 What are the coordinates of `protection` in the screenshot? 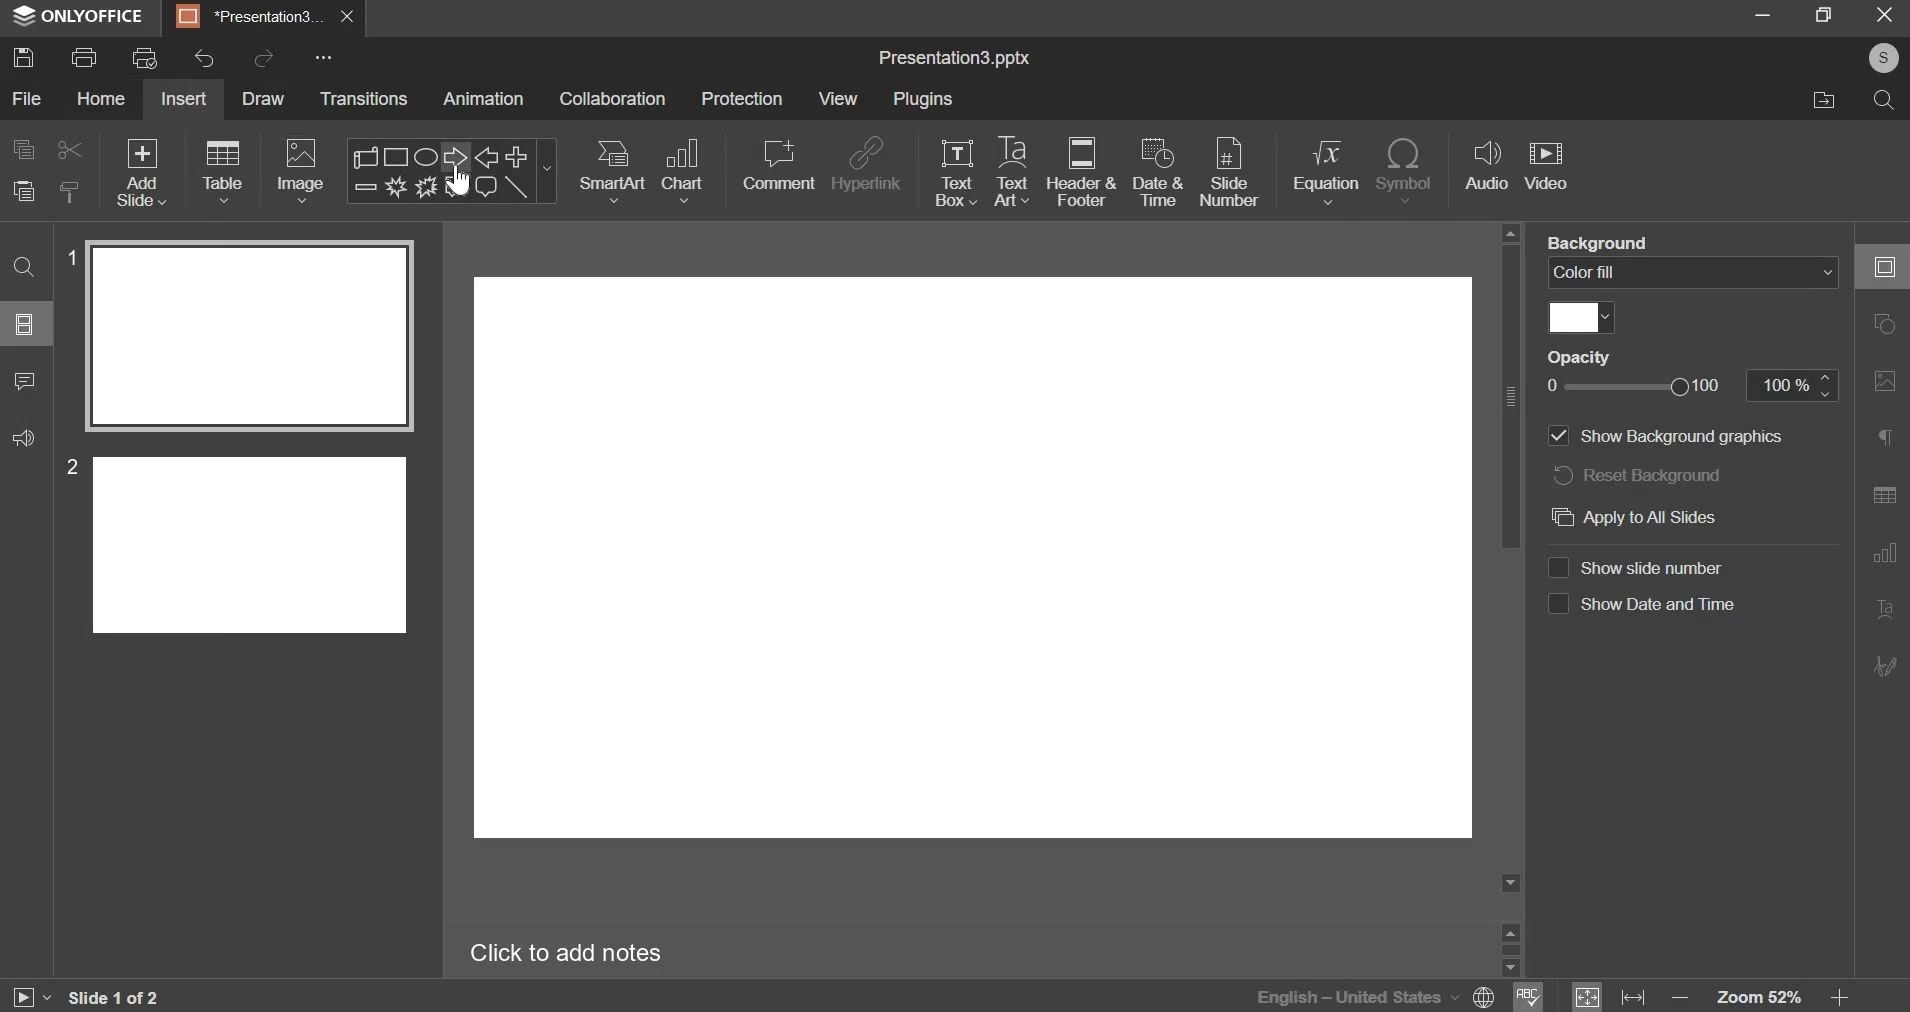 It's located at (741, 98).